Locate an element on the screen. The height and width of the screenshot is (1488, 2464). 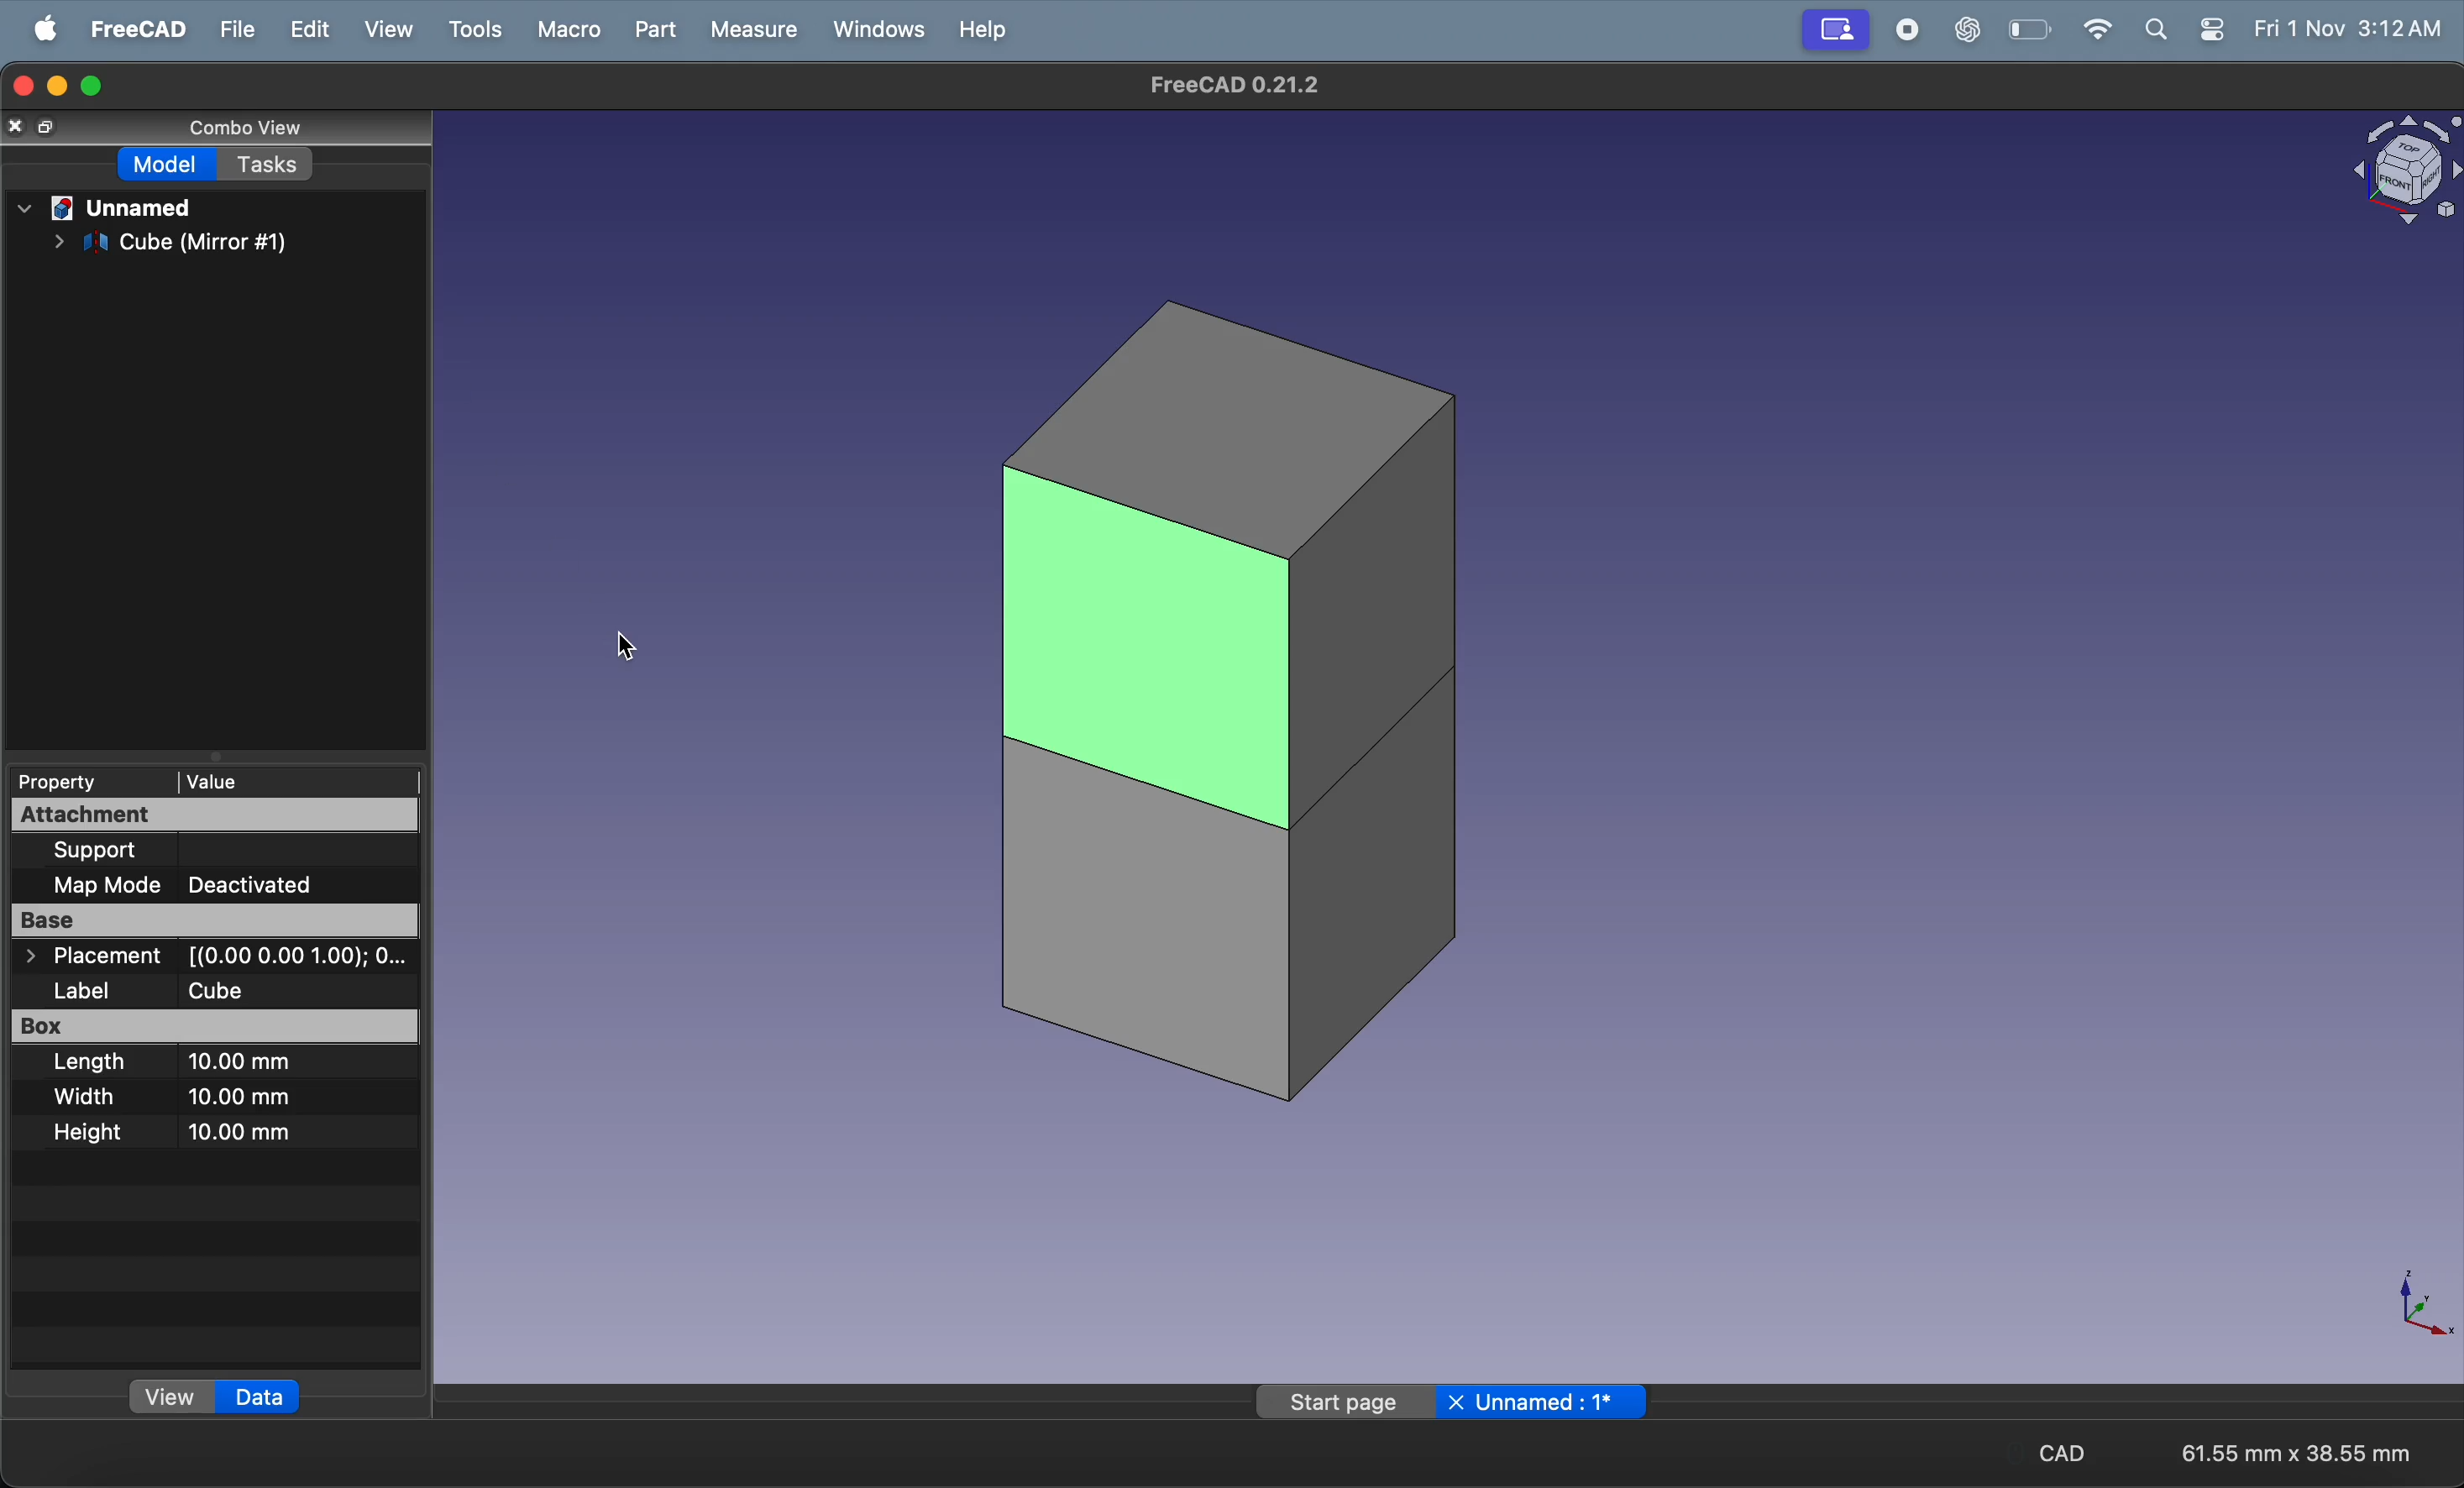
Property is located at coordinates (76, 783).